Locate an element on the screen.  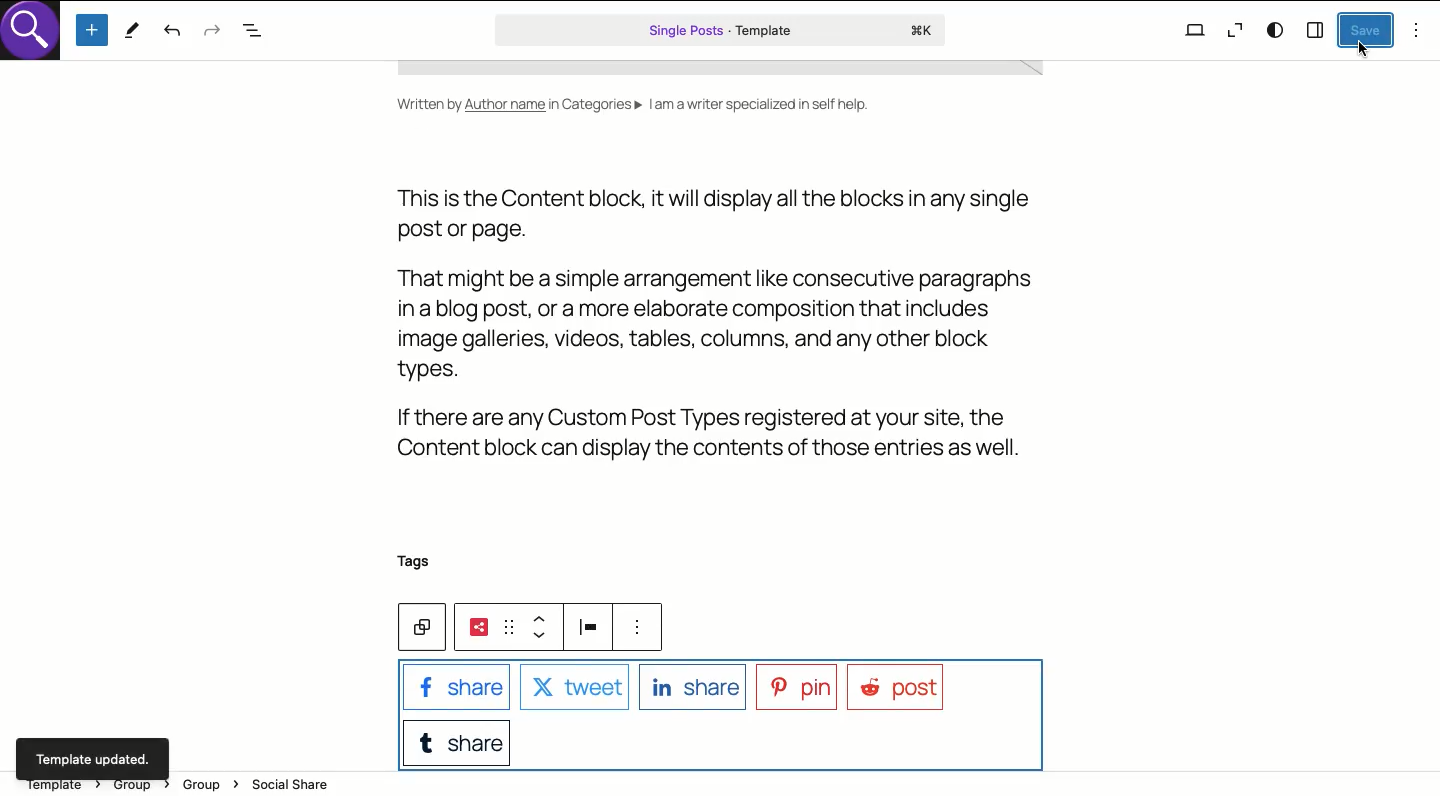
Add new block is located at coordinates (94, 30).